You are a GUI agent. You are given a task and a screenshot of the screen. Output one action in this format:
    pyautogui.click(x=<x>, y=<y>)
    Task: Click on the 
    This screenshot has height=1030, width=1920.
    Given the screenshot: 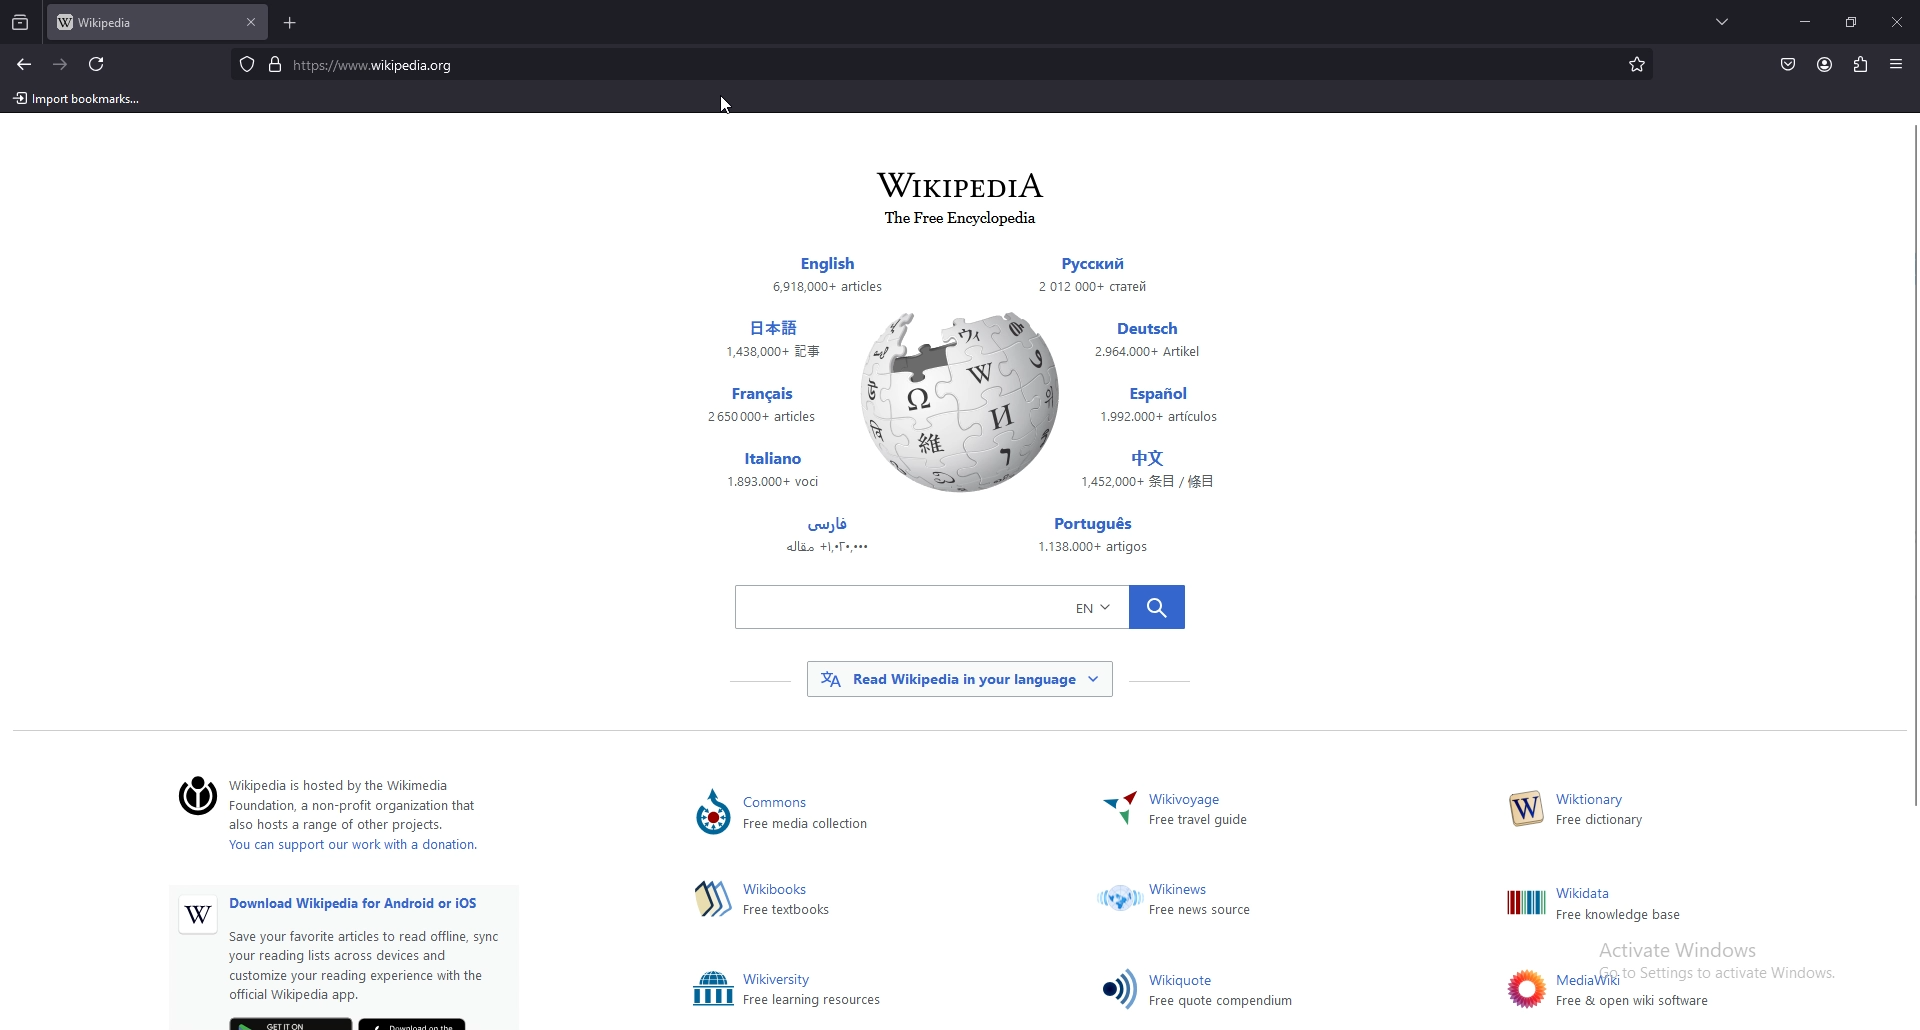 What is the action you would take?
    pyautogui.click(x=960, y=605)
    